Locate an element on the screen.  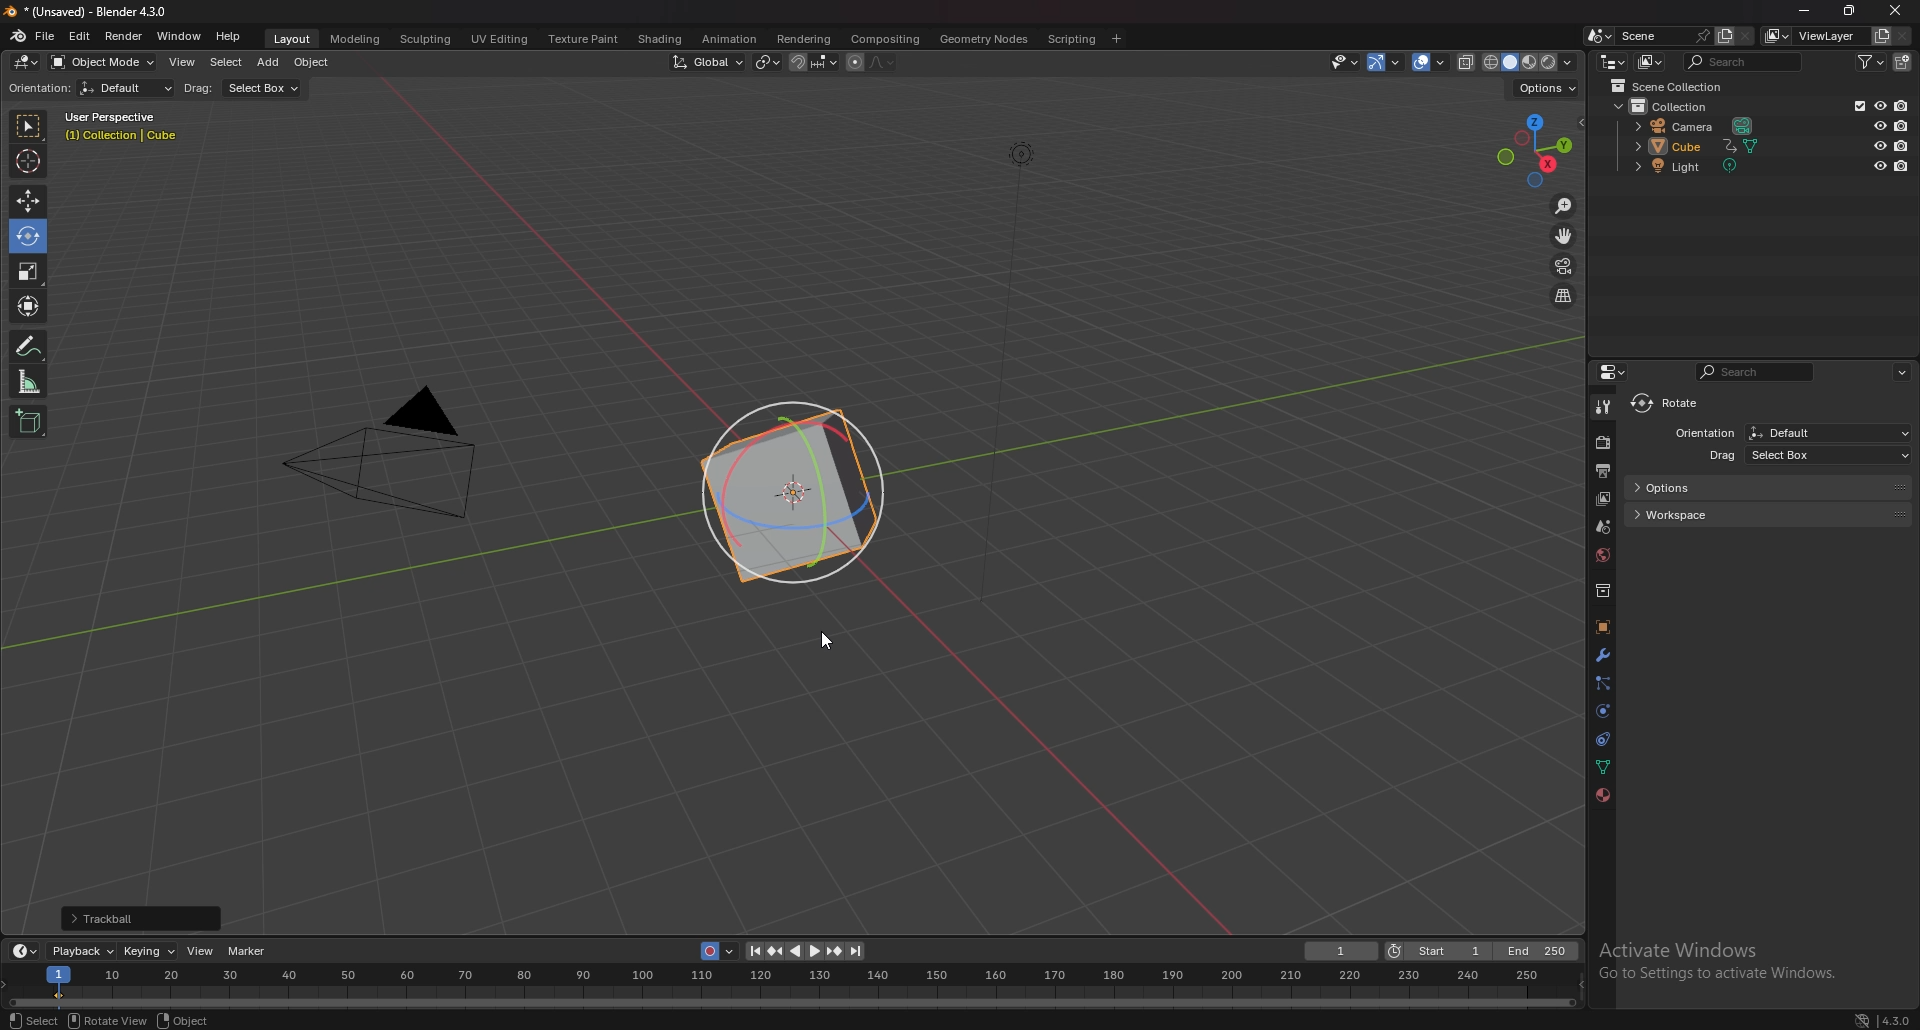
geometry nodes is located at coordinates (985, 39).